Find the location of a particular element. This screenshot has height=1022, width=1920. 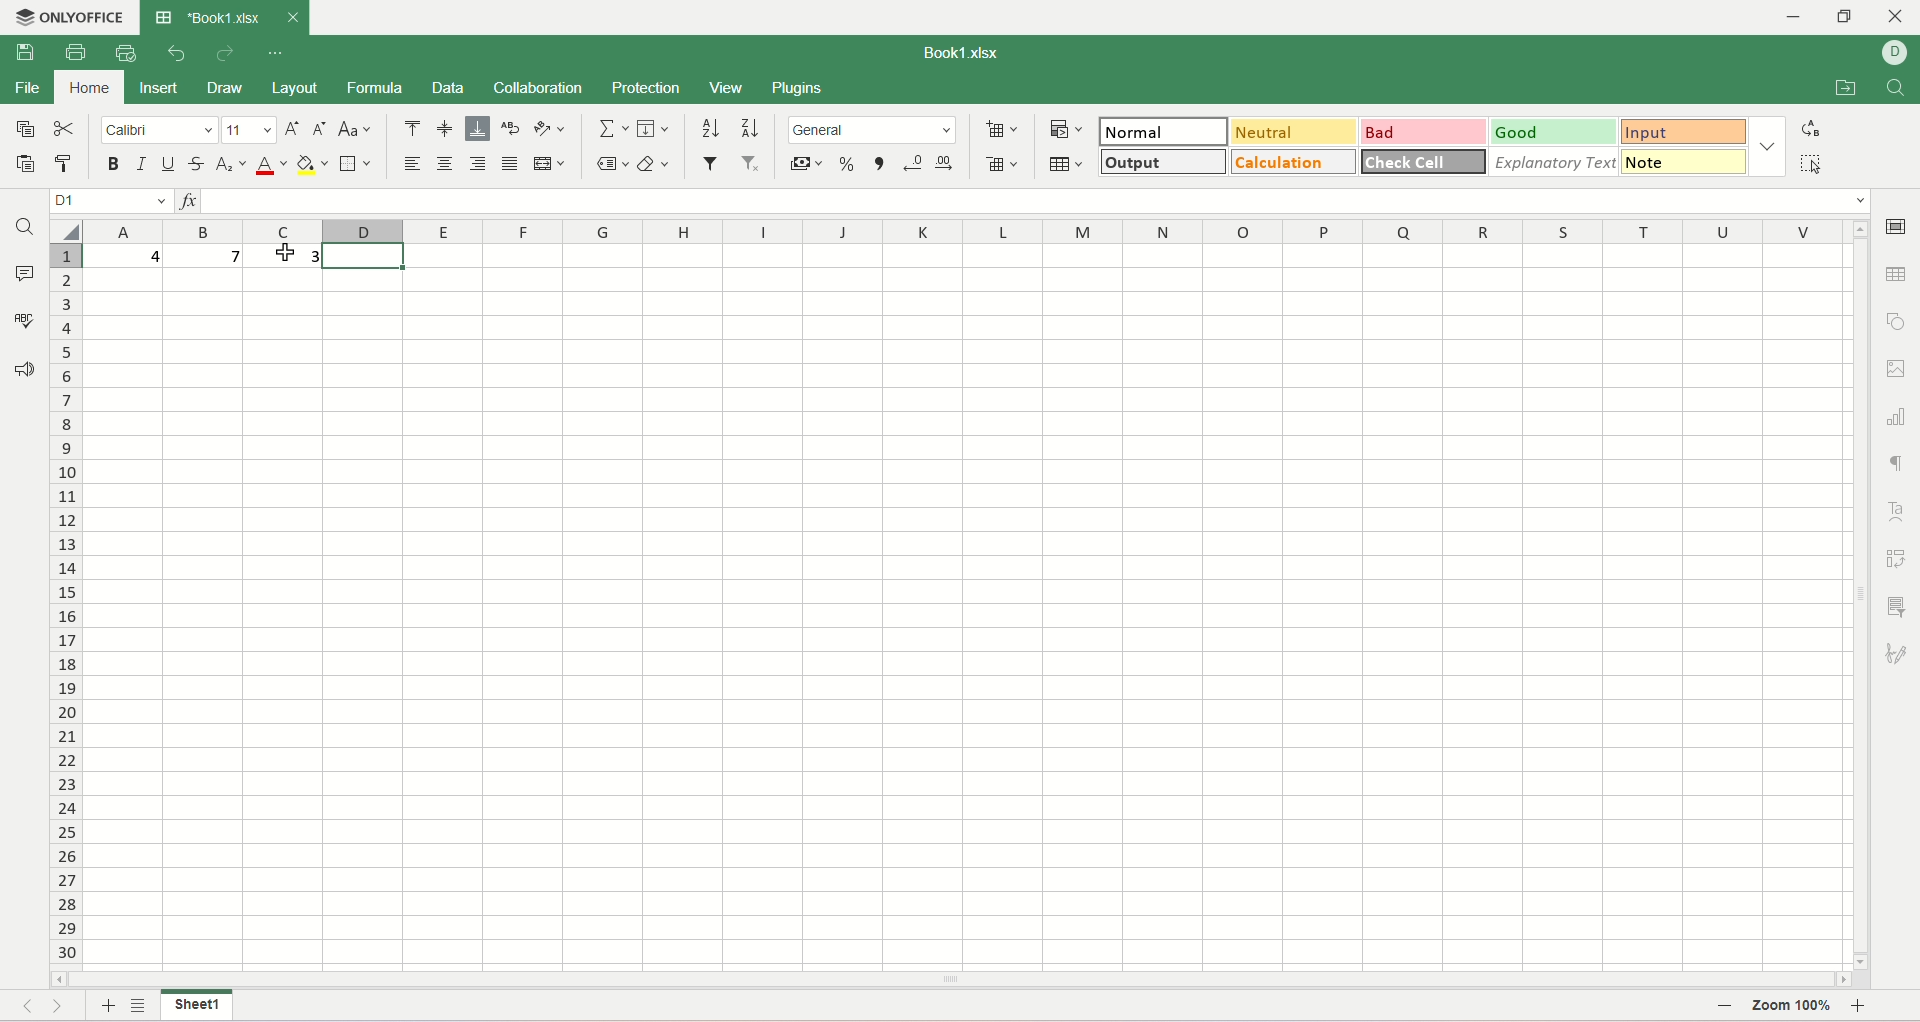

decrease size is located at coordinates (320, 128).